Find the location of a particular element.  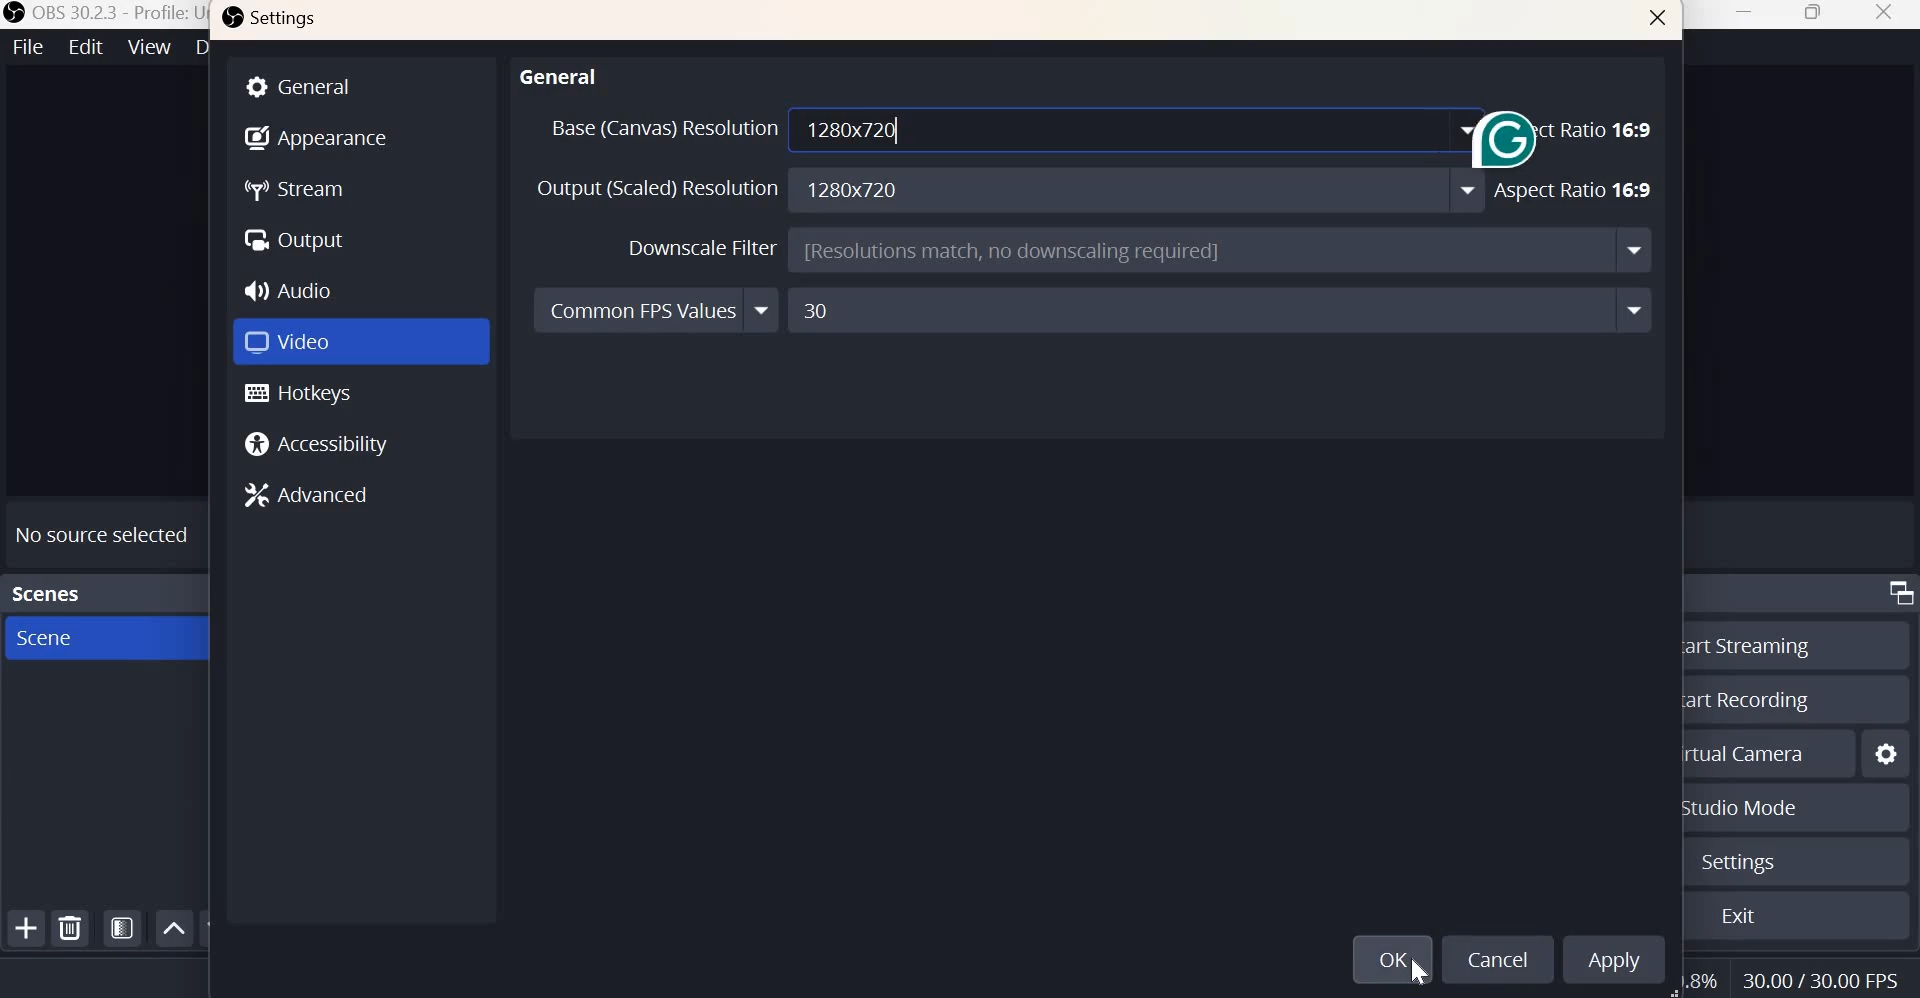

Dock Options icon is located at coordinates (1896, 595).